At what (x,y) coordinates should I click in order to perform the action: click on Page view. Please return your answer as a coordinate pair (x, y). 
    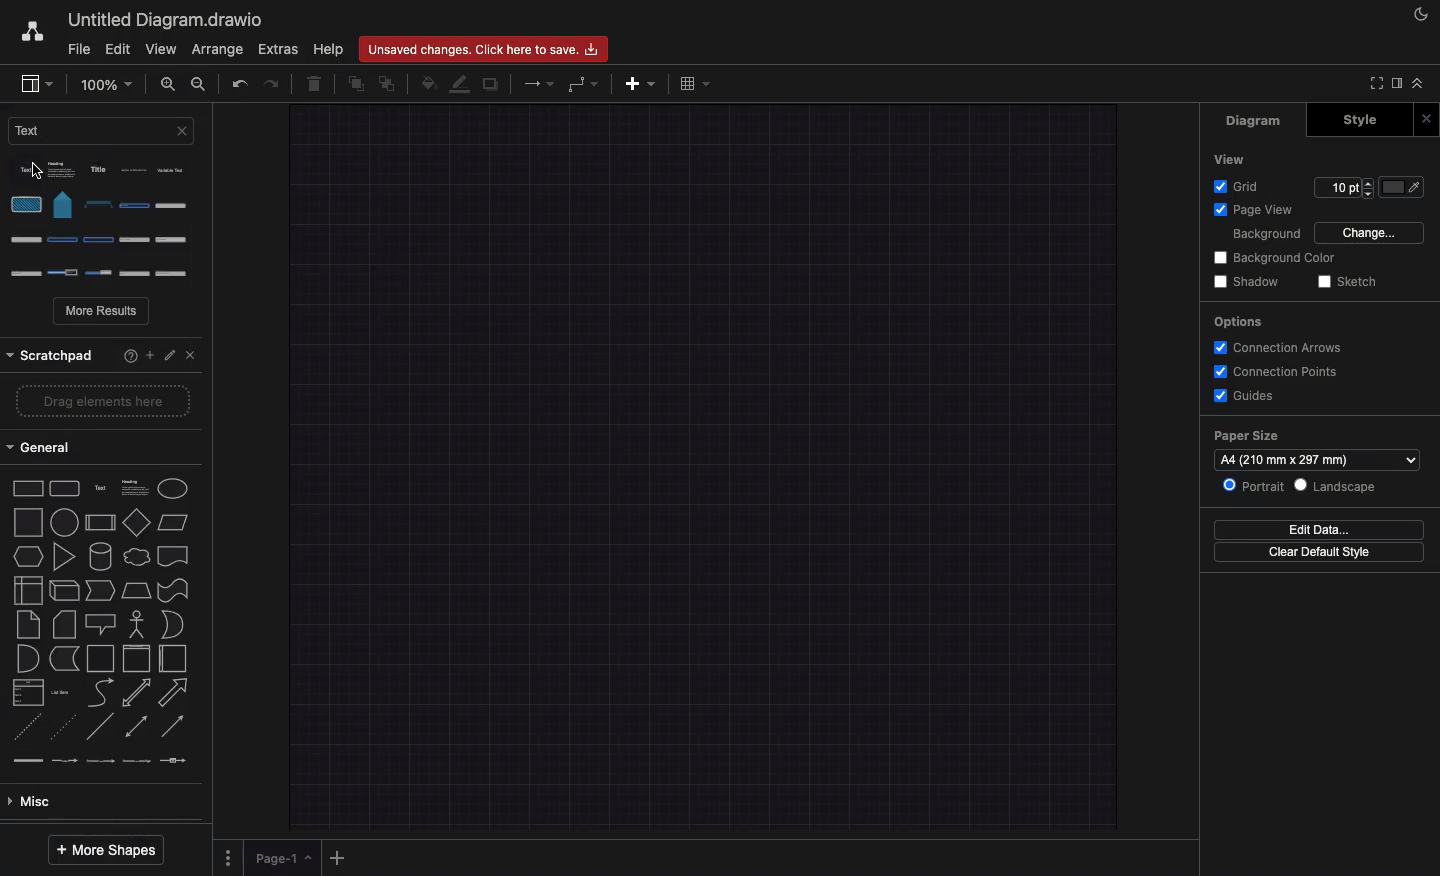
    Looking at the image, I should click on (1258, 210).